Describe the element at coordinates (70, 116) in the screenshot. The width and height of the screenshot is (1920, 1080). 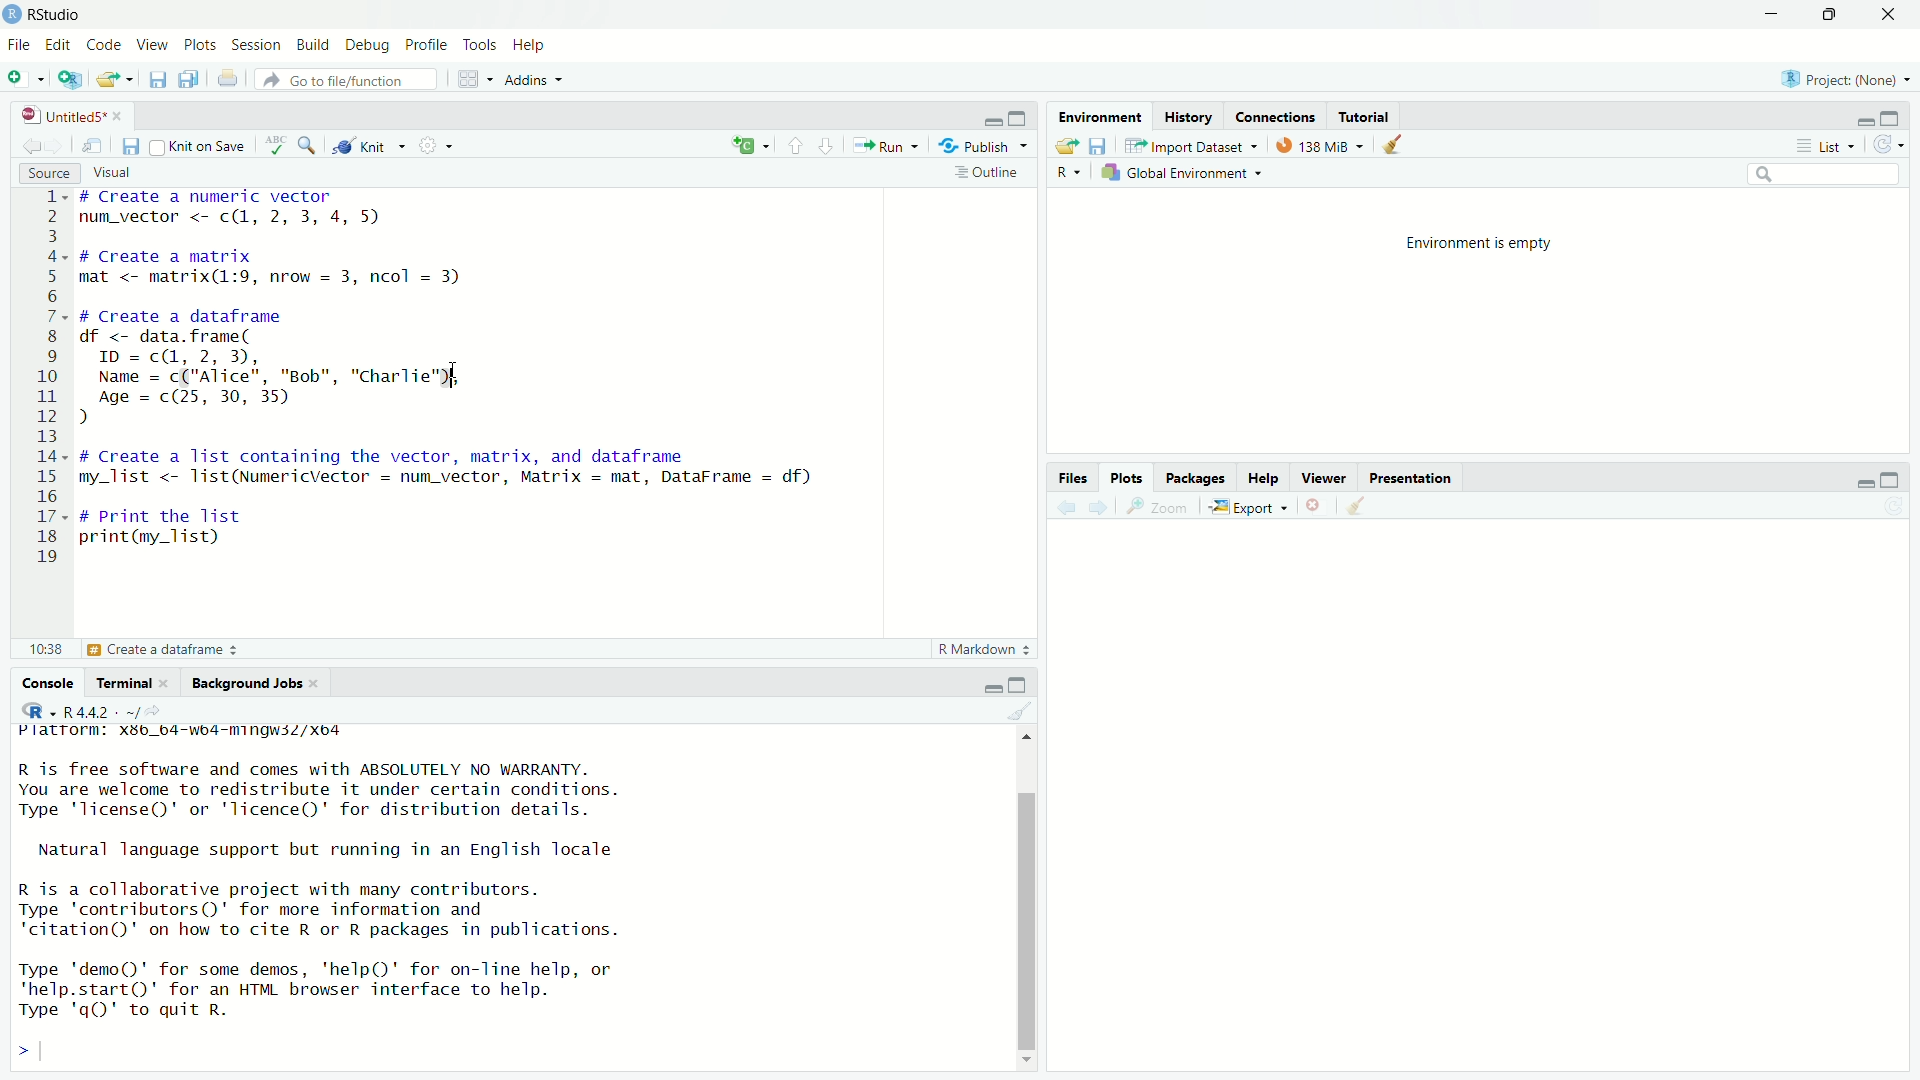
I see `) | Untitled5*` at that location.